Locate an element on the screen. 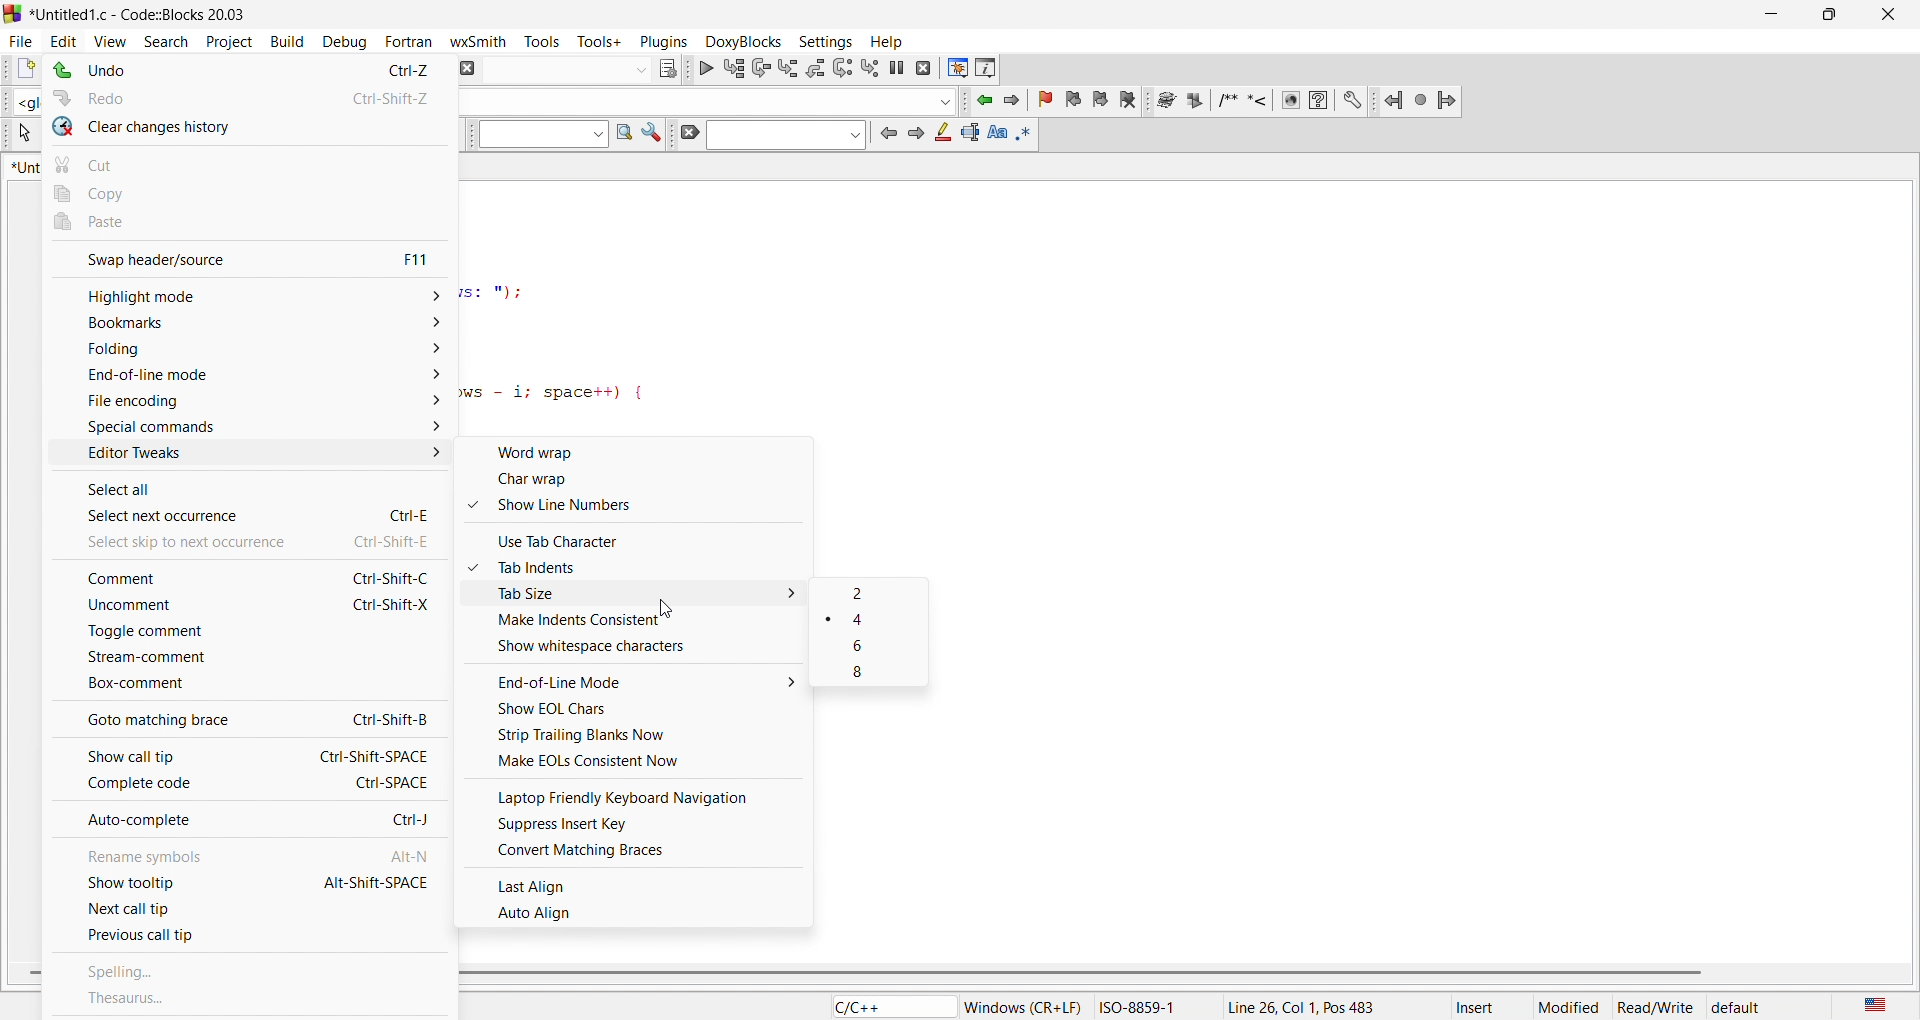 This screenshot has height=1020, width=1920. make indents consistent is located at coordinates (644, 623).